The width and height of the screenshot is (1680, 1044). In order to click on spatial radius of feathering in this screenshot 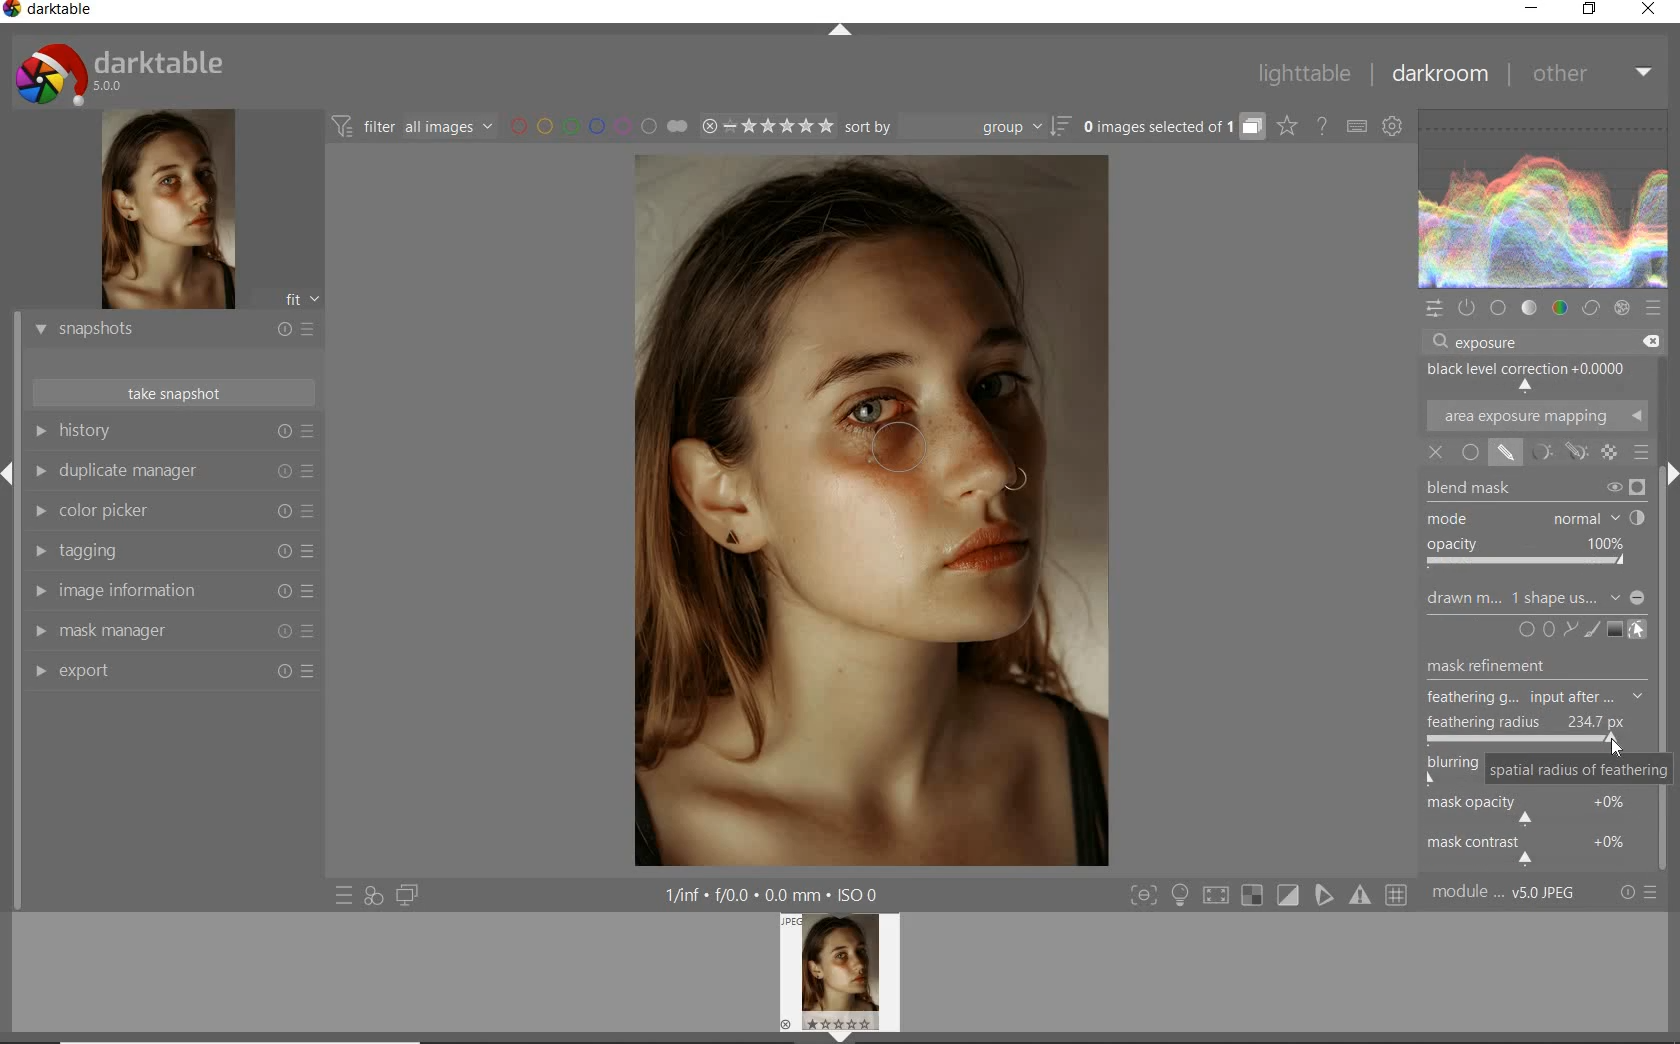, I will do `click(1580, 768)`.